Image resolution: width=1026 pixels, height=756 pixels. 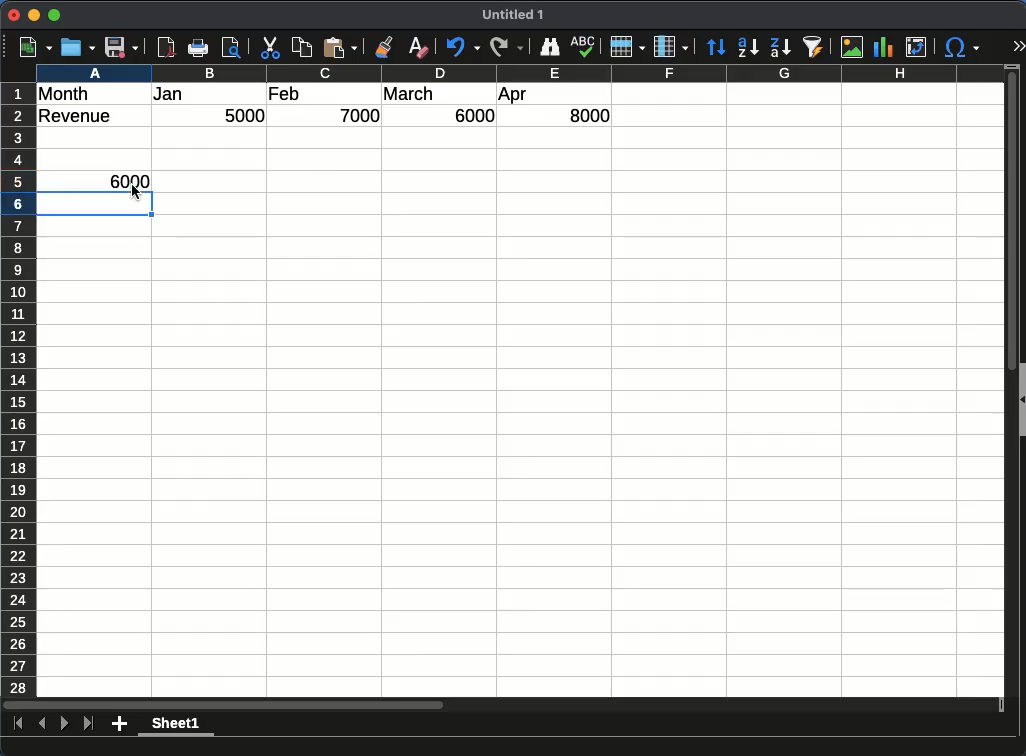 What do you see at coordinates (419, 47) in the screenshot?
I see `clear formatting ` at bounding box center [419, 47].